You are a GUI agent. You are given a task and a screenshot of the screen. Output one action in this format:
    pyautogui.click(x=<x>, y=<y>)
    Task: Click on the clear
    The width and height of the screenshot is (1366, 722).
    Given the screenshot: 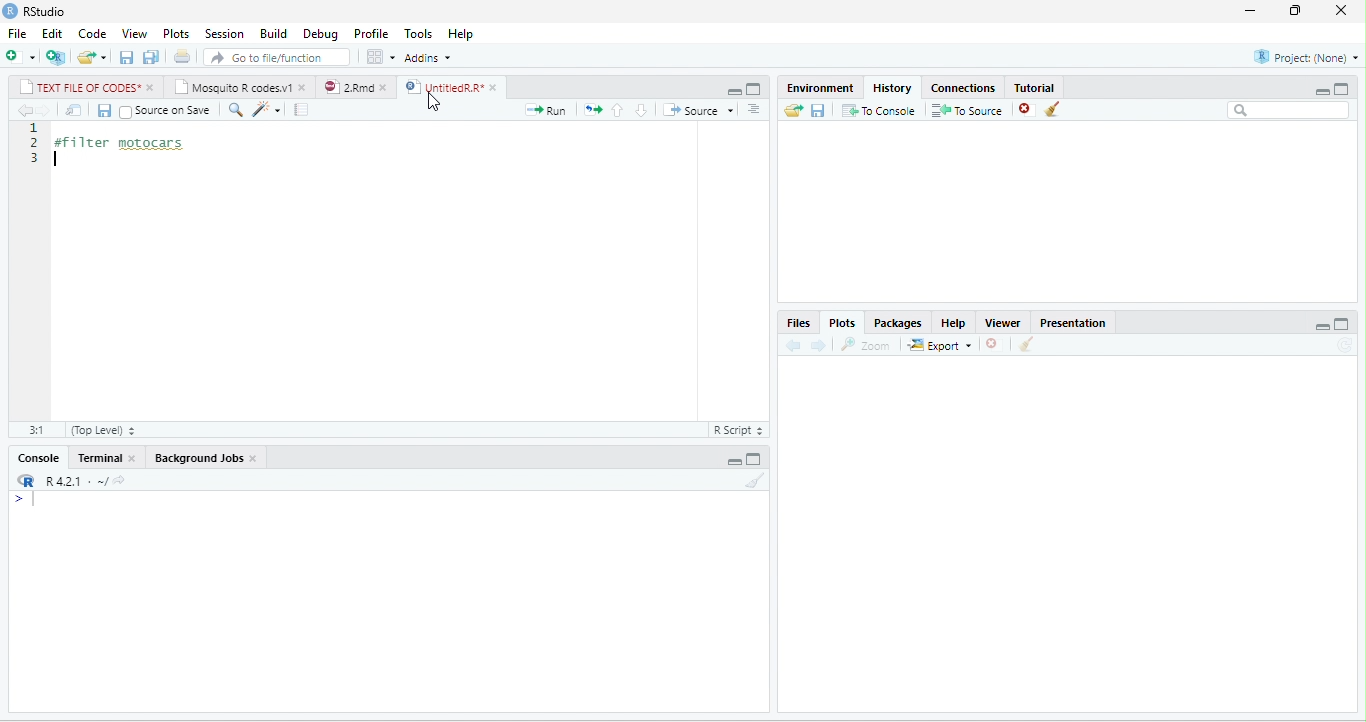 What is the action you would take?
    pyautogui.click(x=756, y=480)
    